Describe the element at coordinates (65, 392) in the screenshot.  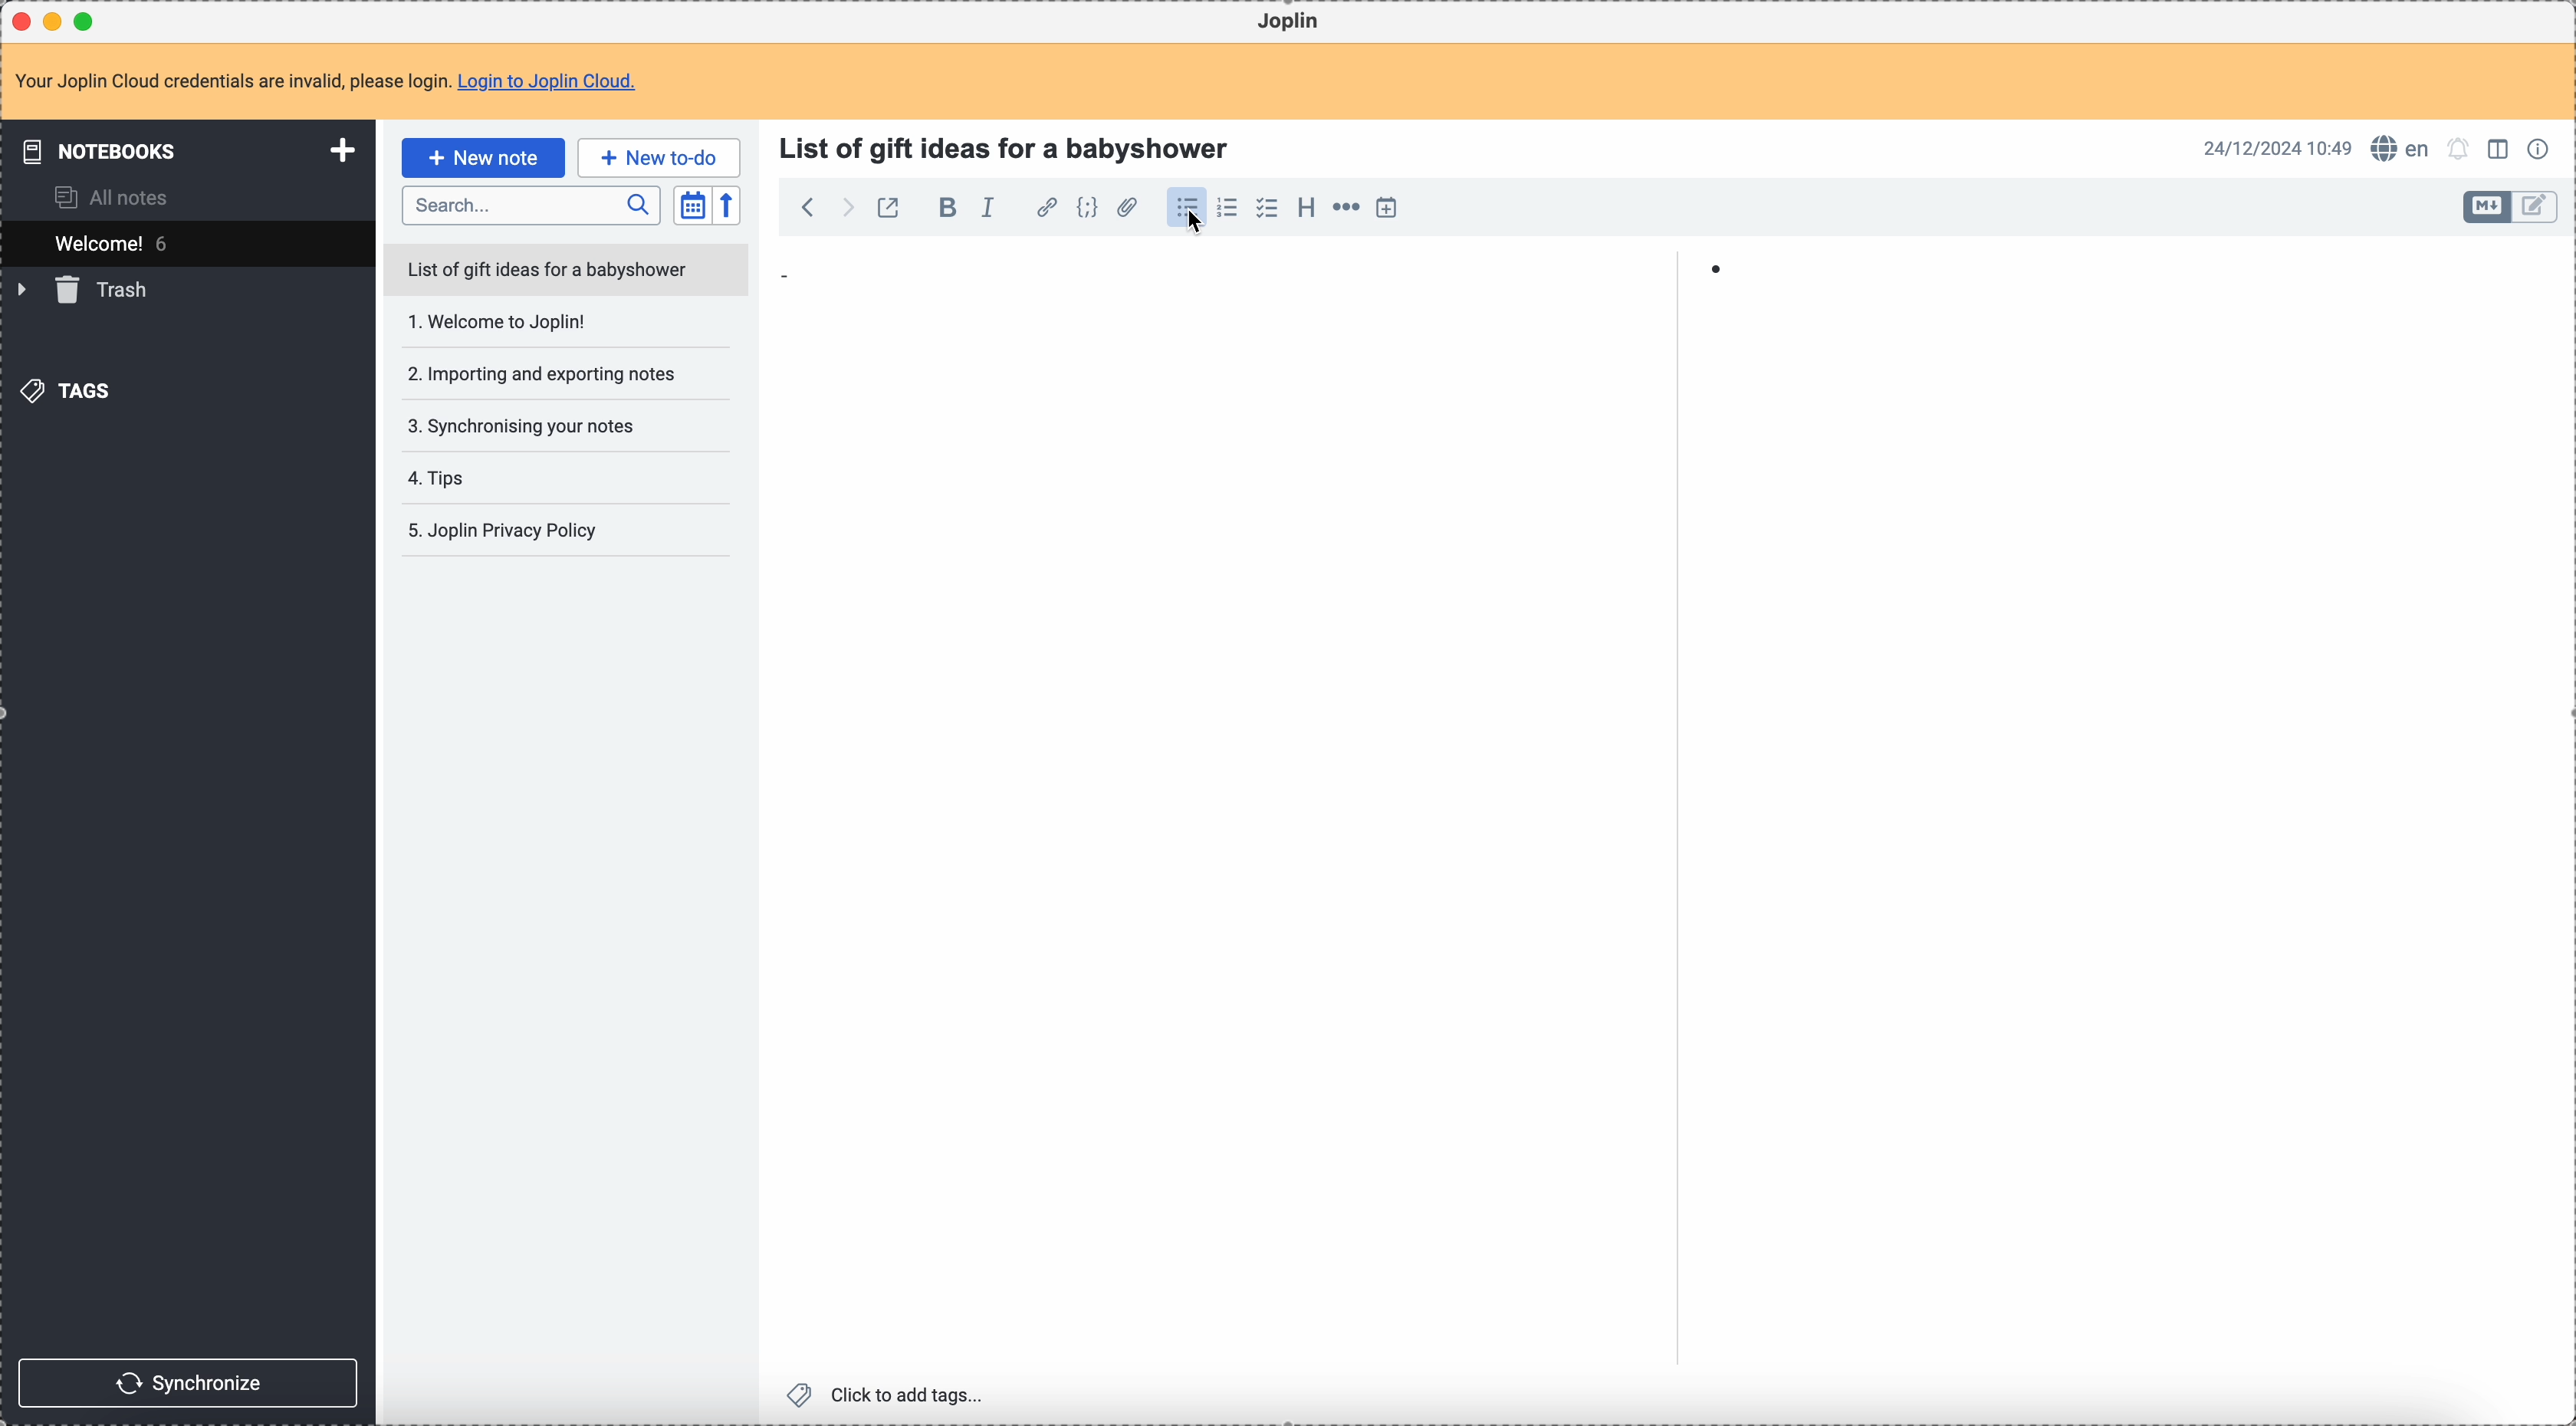
I see `tags` at that location.